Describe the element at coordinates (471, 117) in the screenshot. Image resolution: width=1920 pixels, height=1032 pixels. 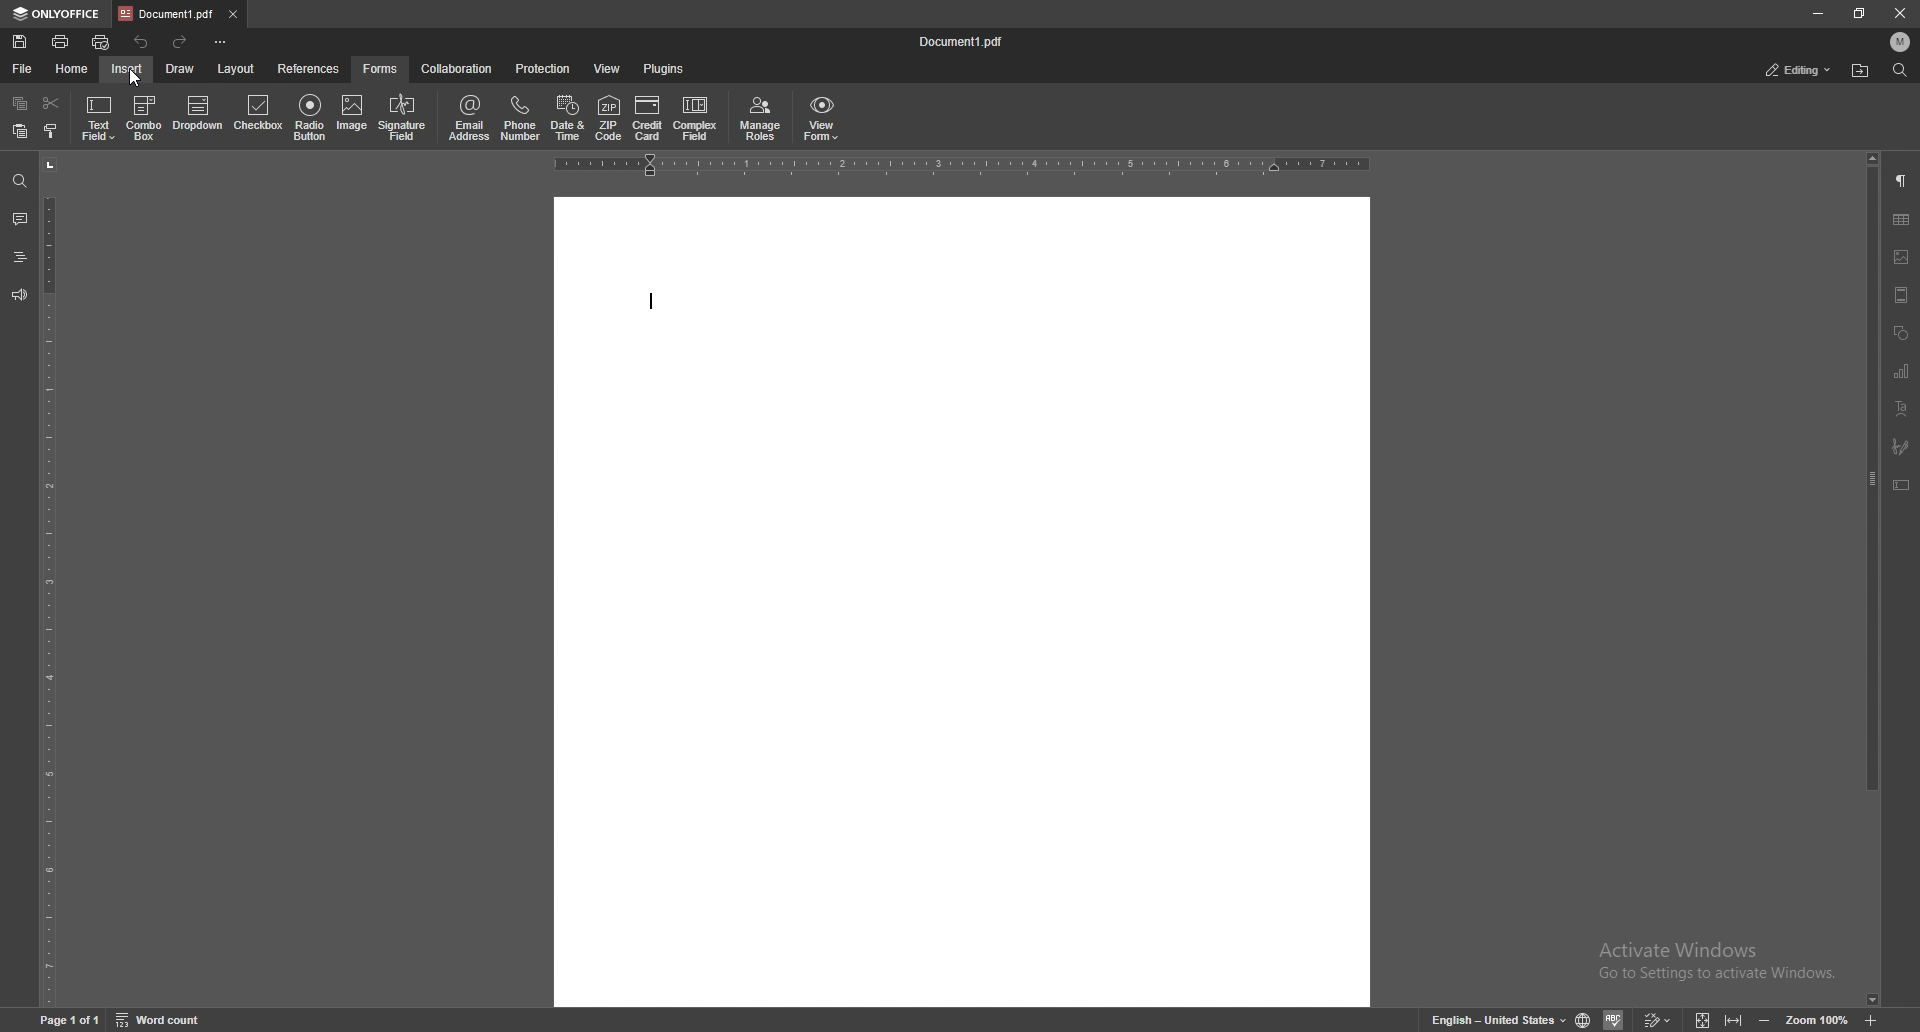
I see `email address` at that location.